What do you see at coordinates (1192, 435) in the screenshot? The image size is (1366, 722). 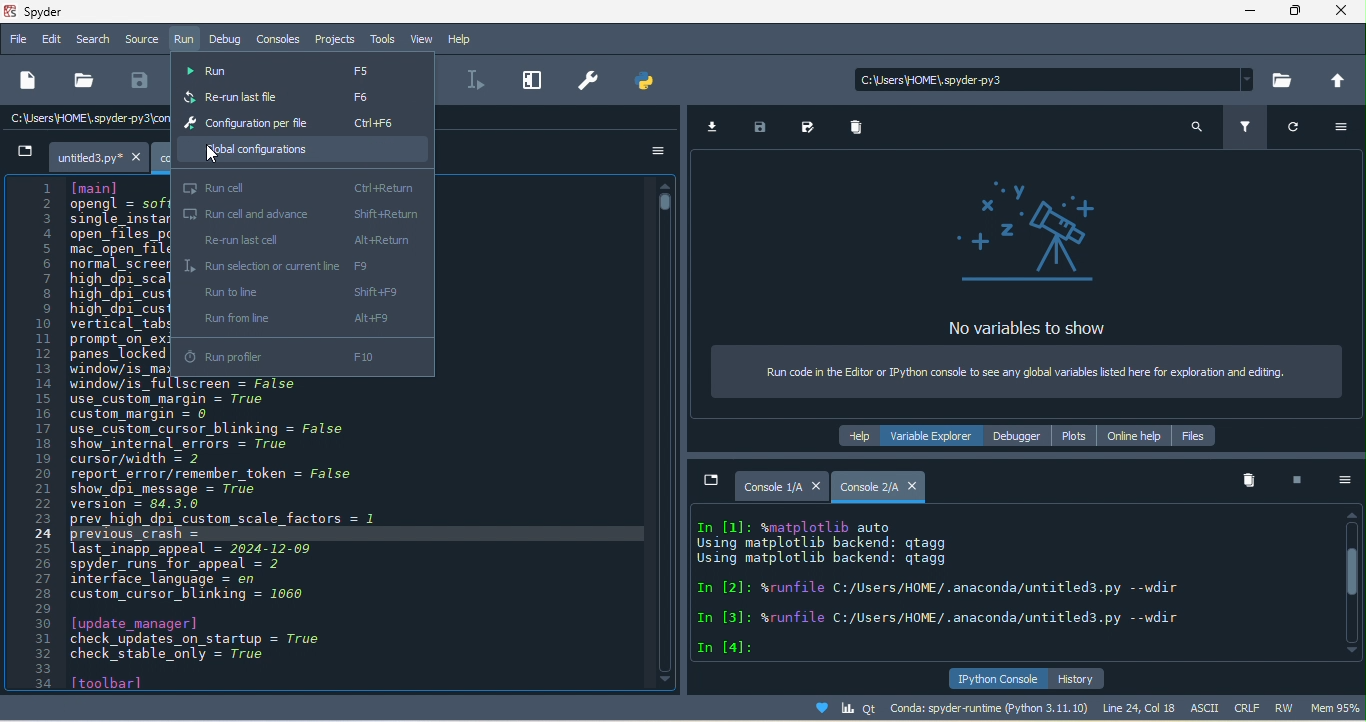 I see `files` at bounding box center [1192, 435].